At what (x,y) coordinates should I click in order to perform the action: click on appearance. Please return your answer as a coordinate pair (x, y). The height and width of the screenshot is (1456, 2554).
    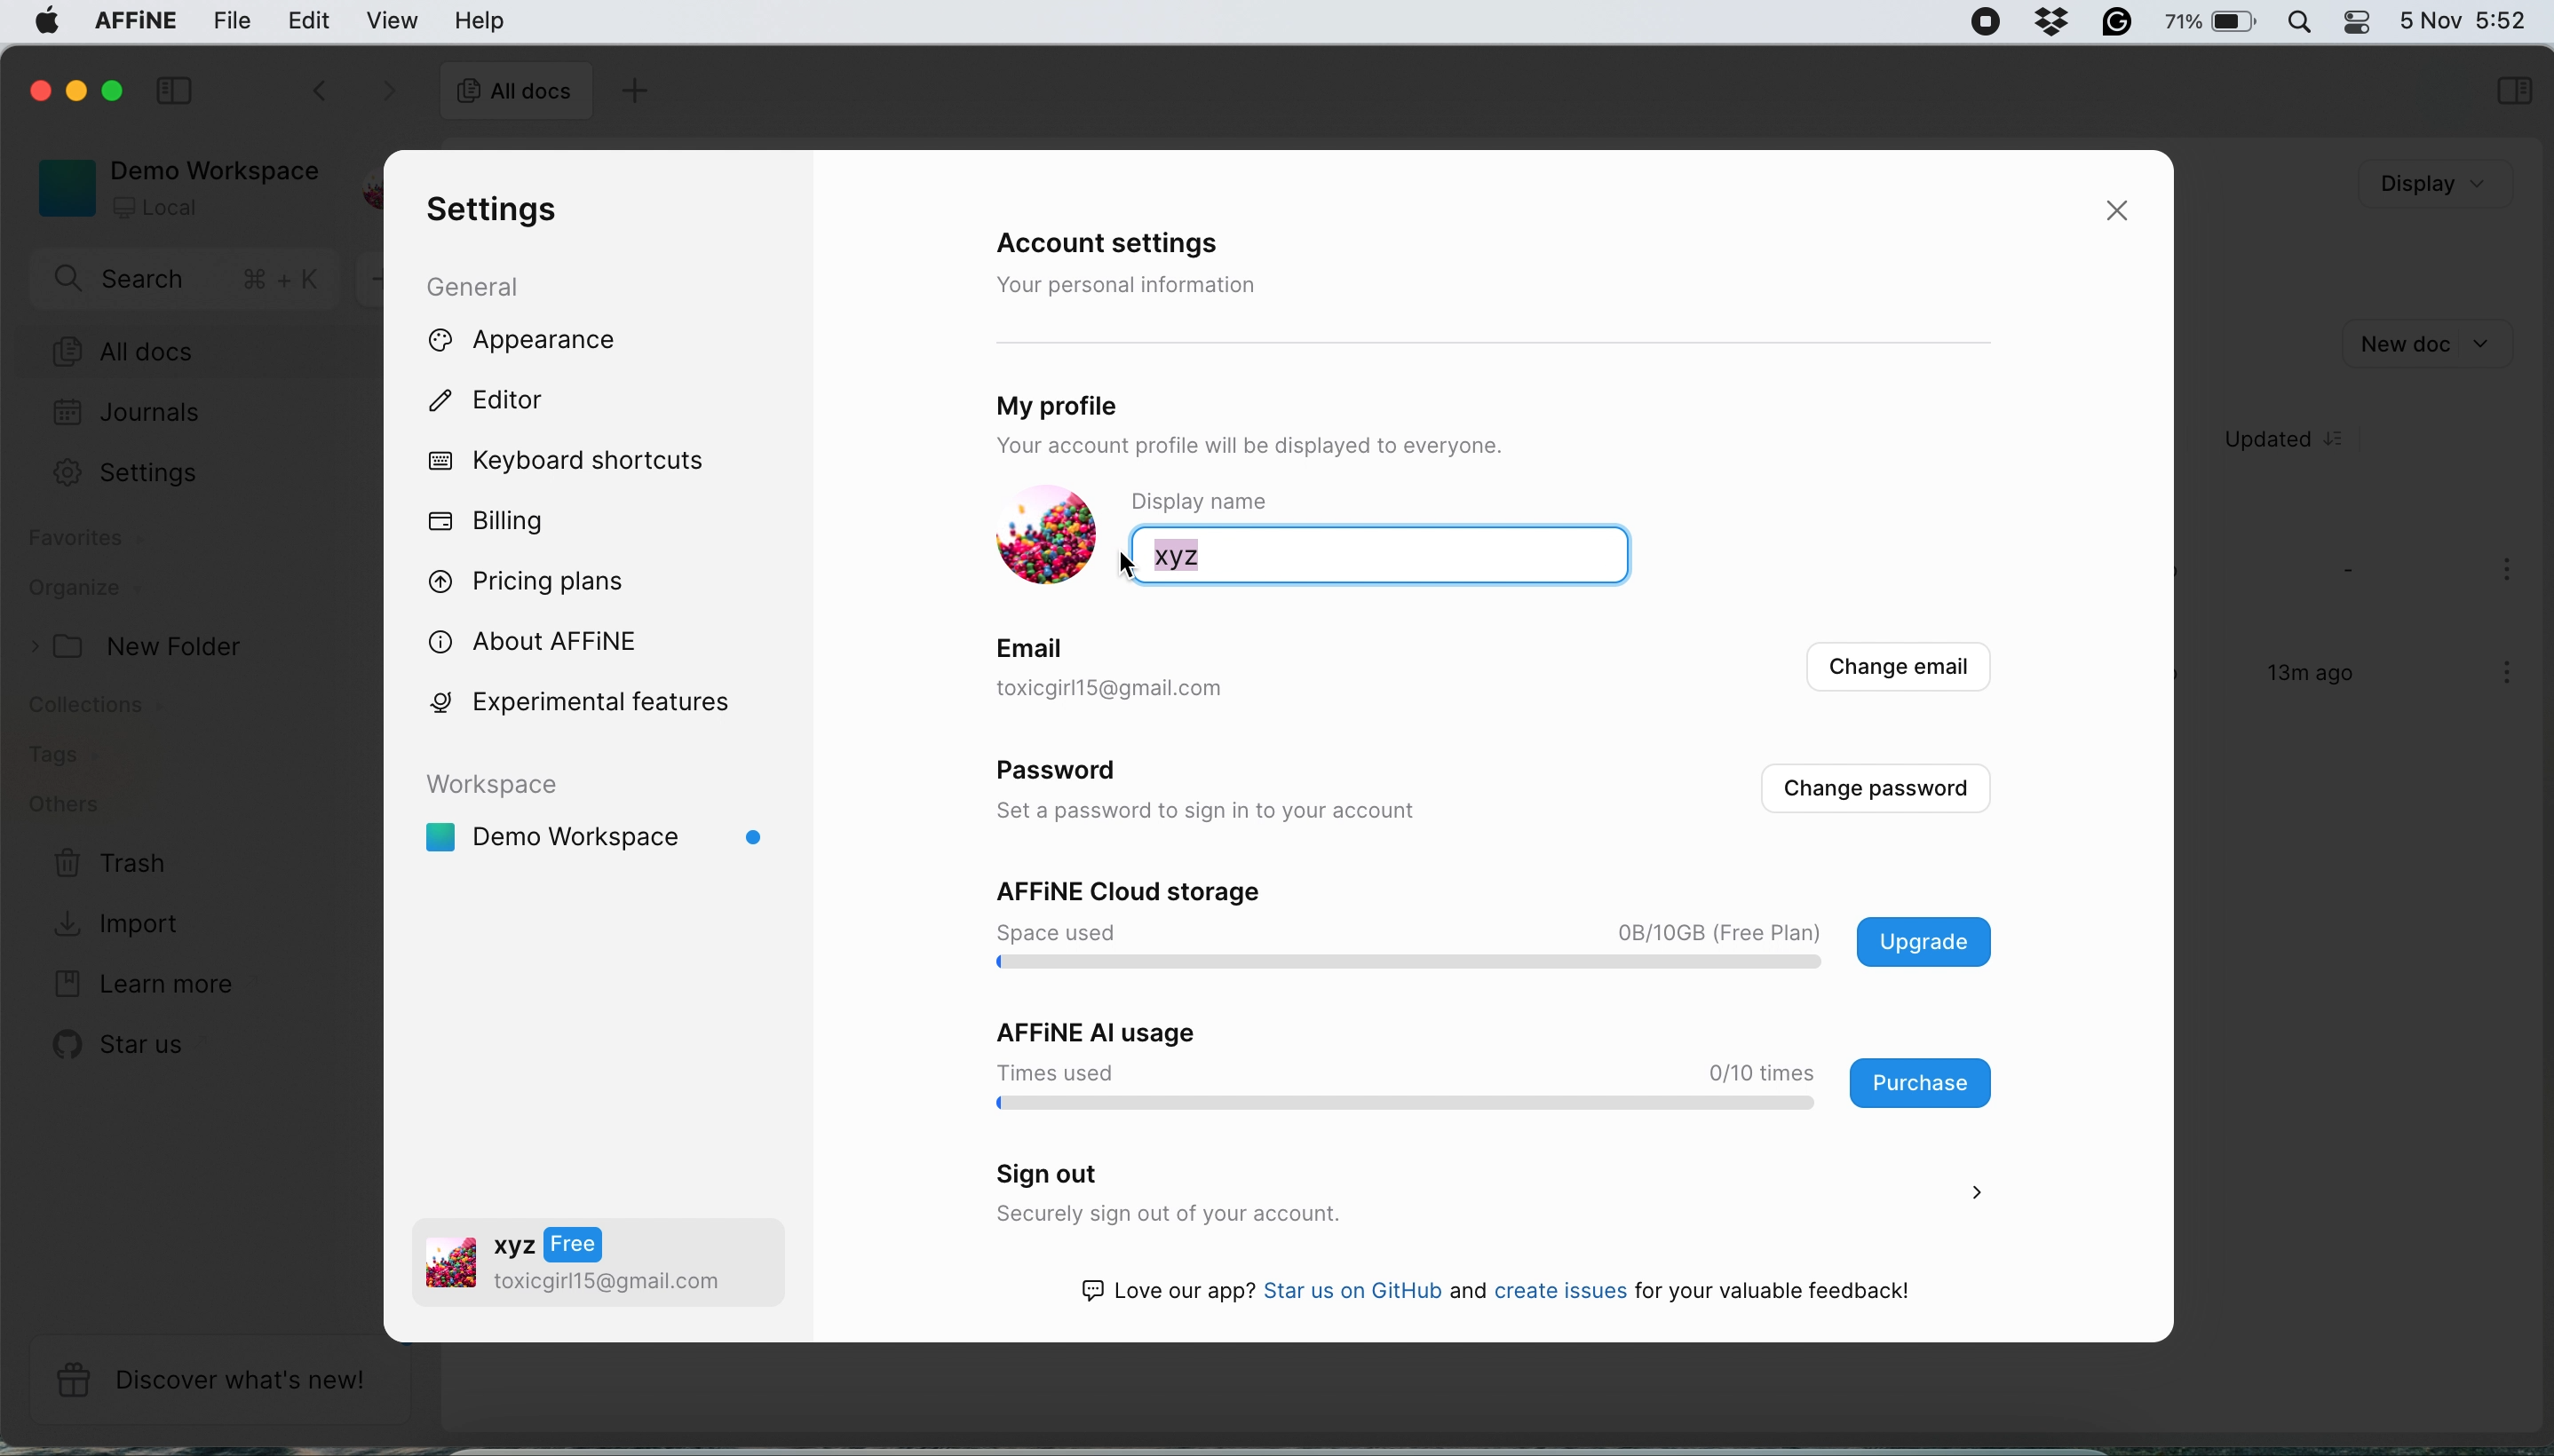
    Looking at the image, I should click on (556, 342).